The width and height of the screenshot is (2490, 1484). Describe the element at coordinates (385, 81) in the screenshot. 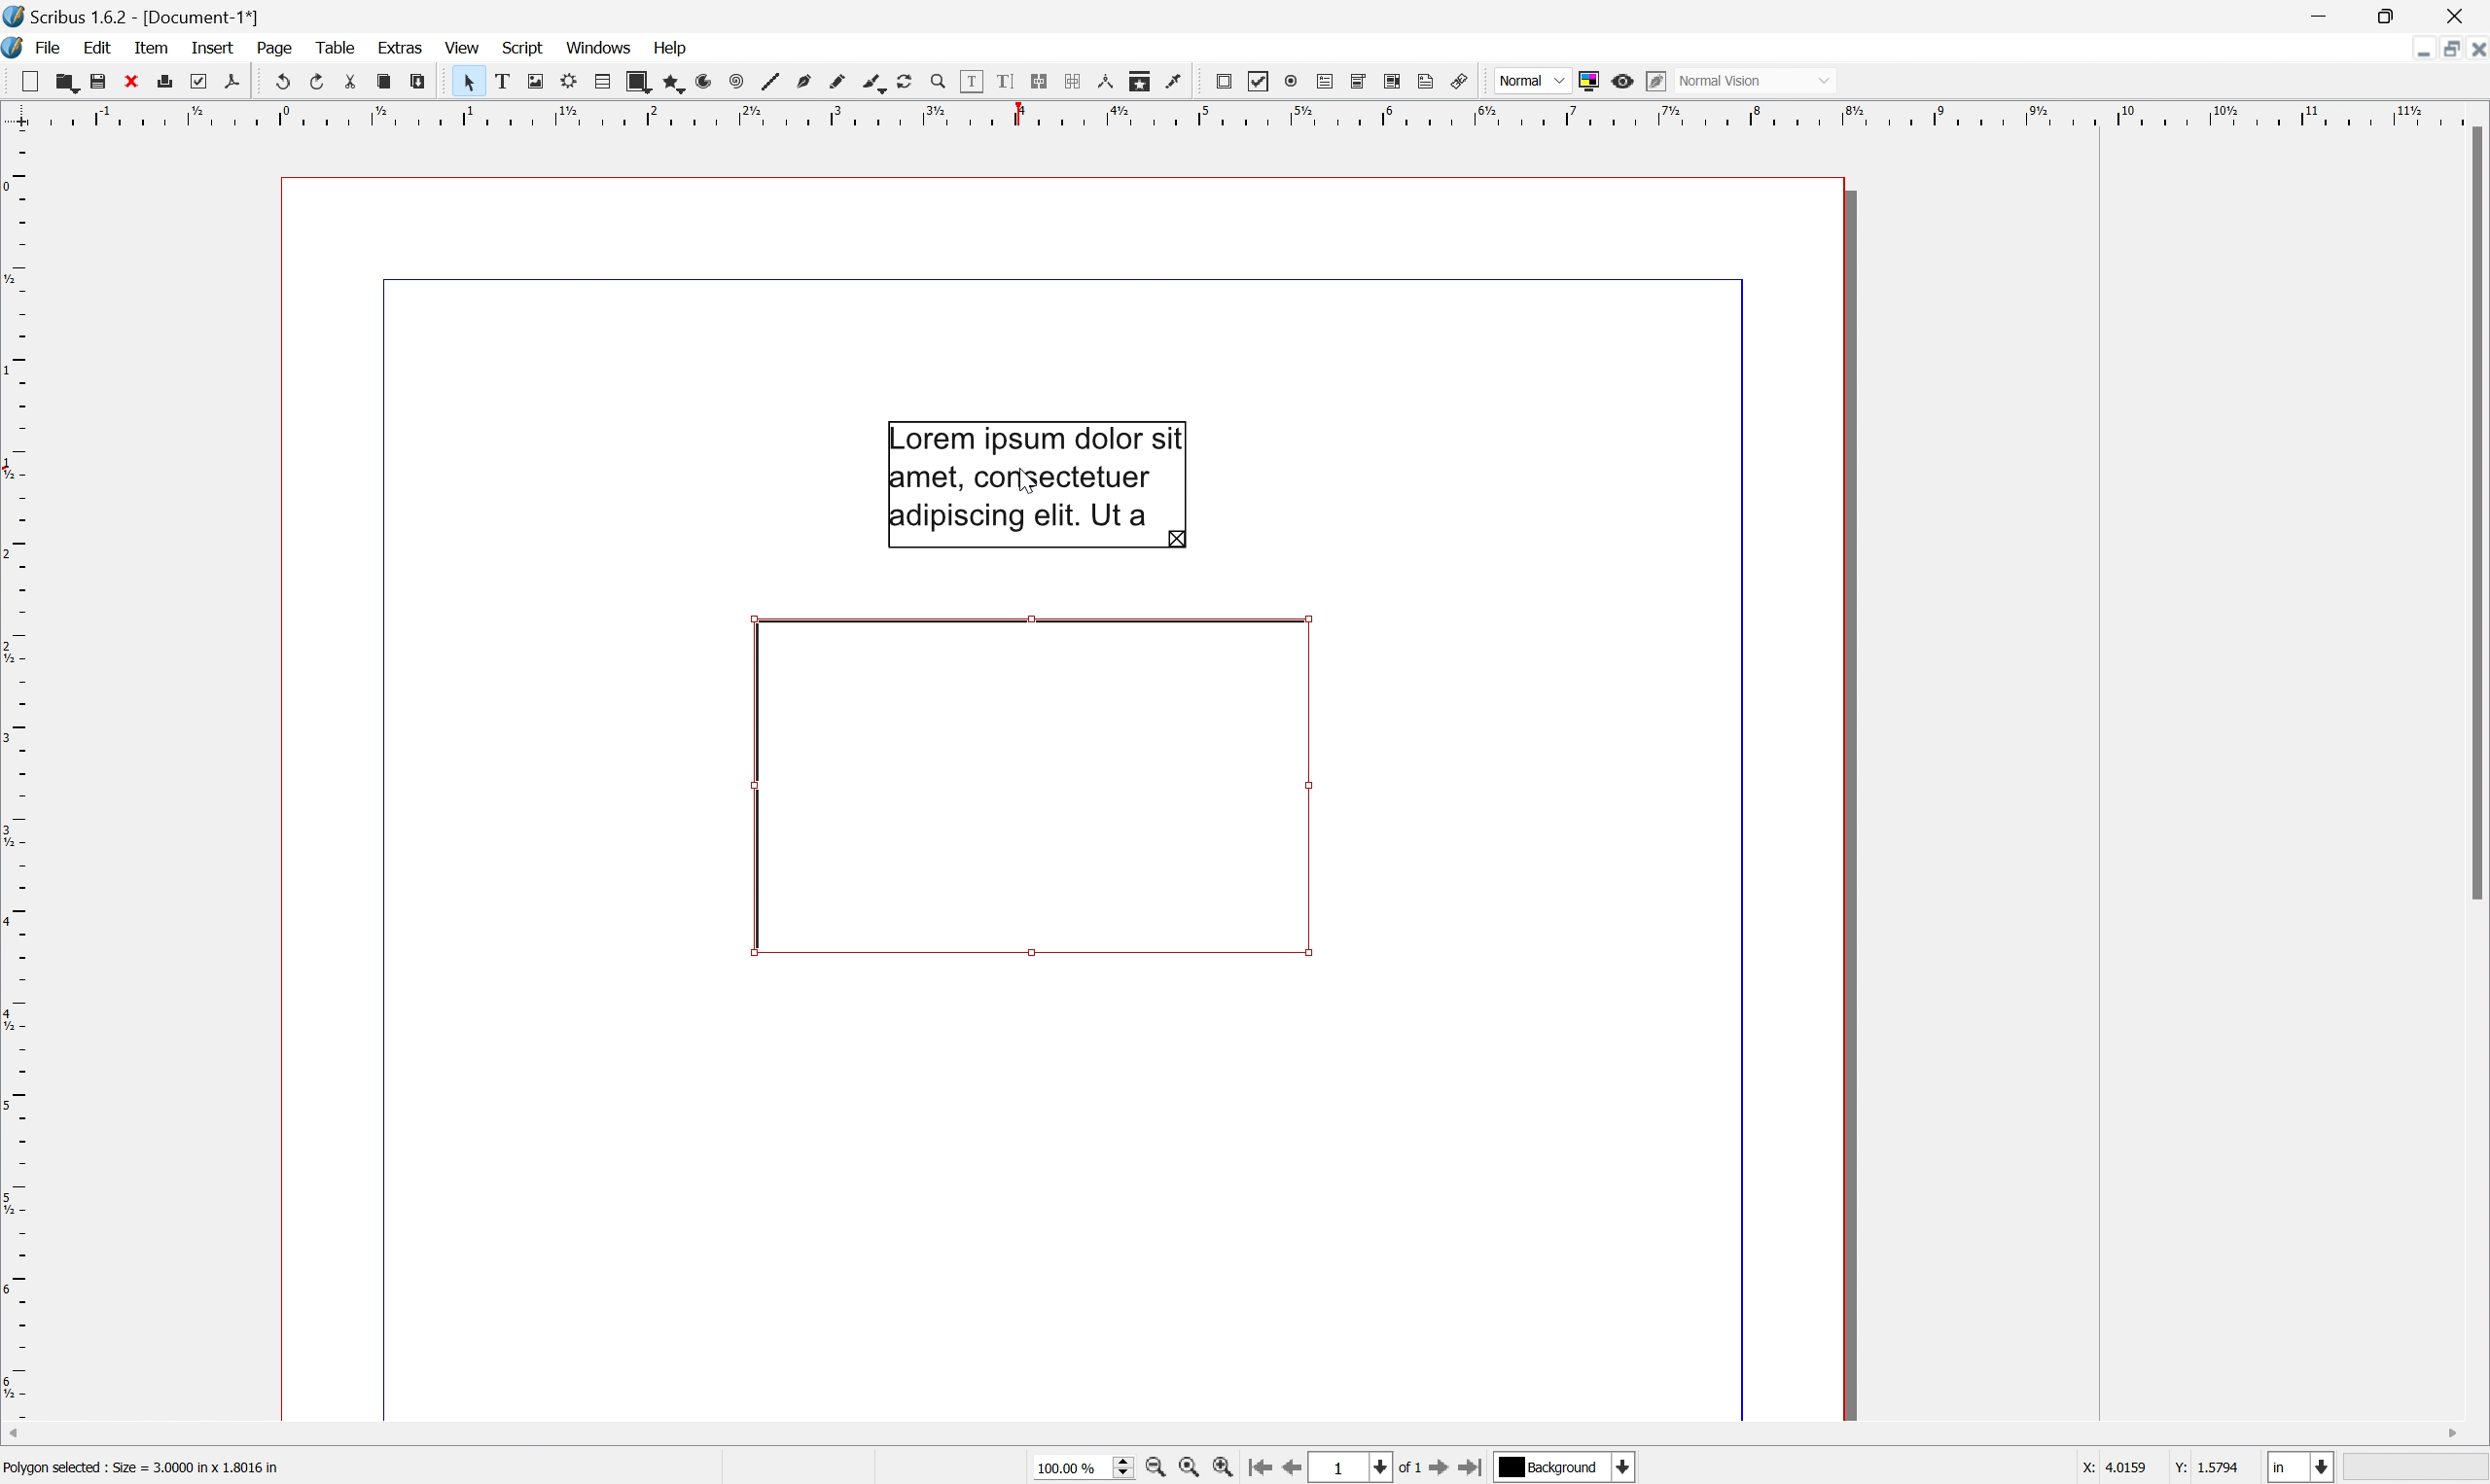

I see `Copy` at that location.